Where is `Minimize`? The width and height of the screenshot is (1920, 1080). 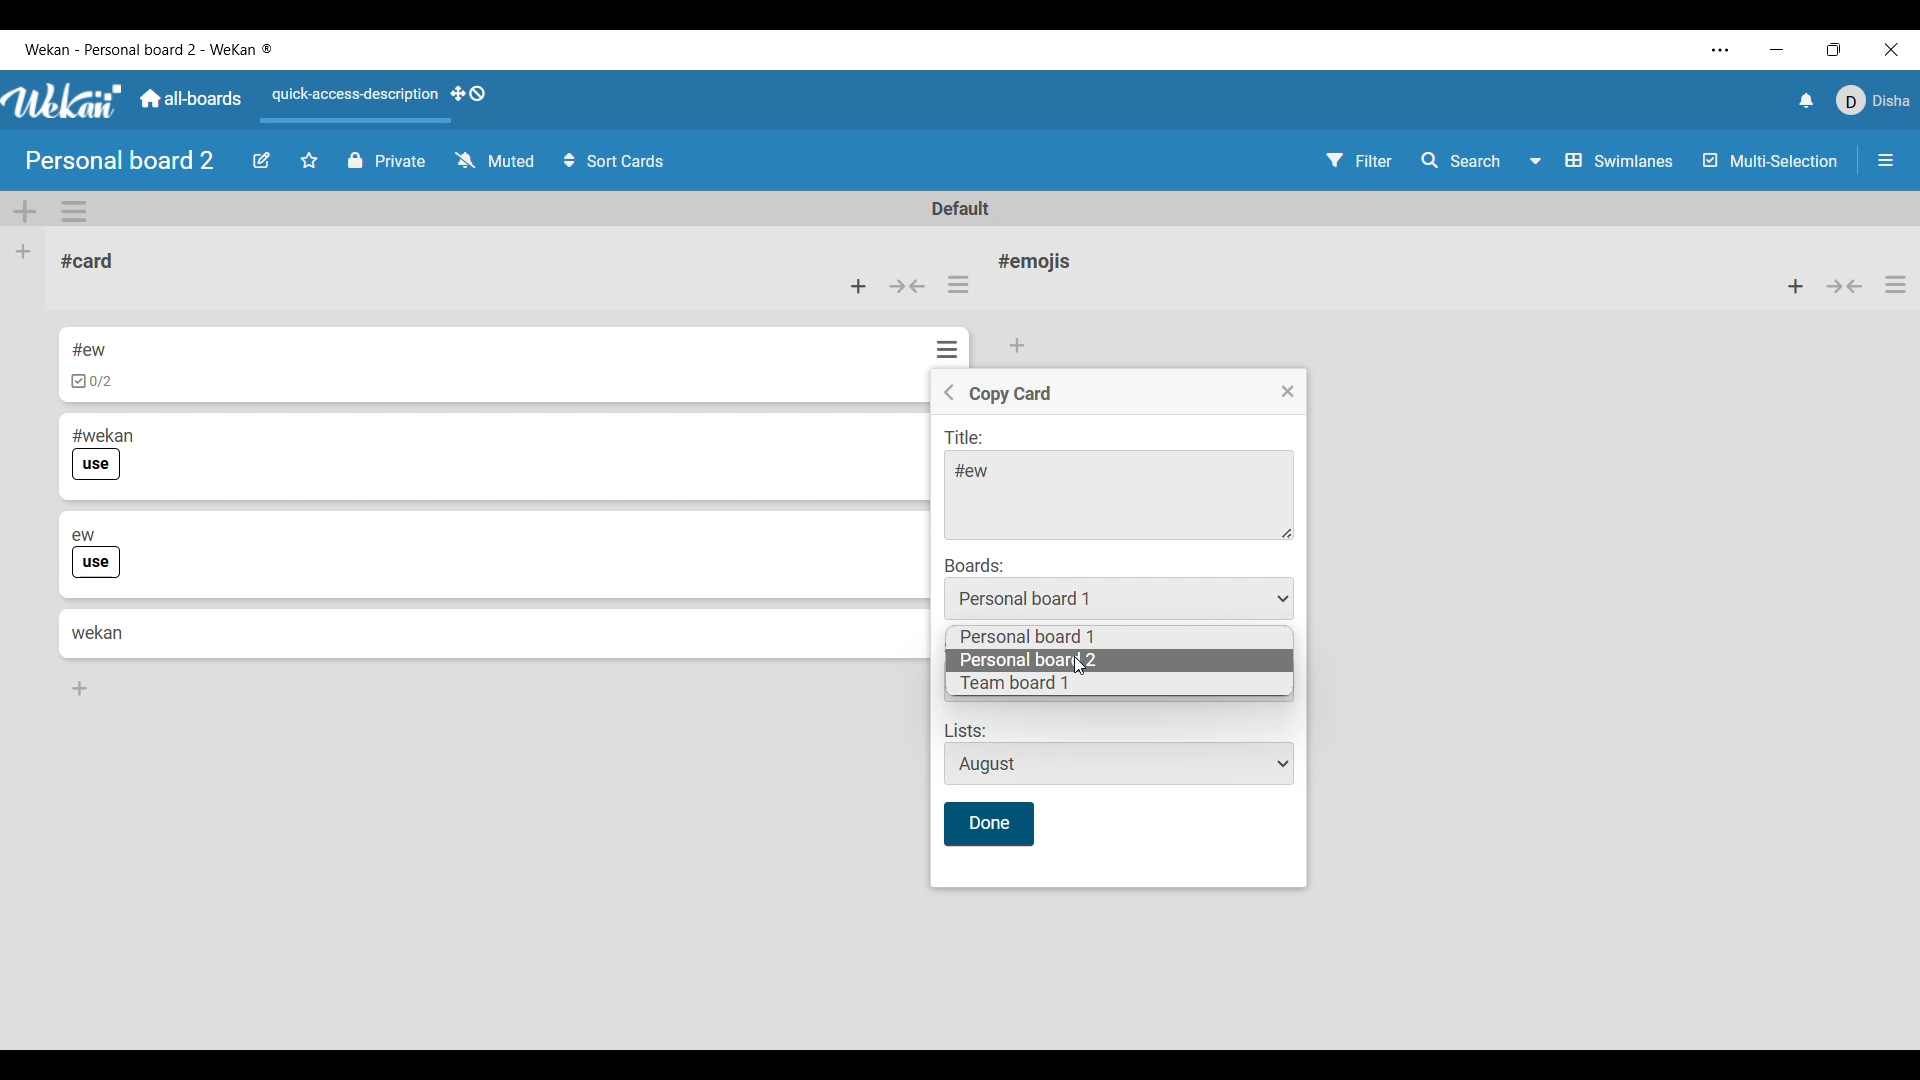
Minimize is located at coordinates (1777, 49).